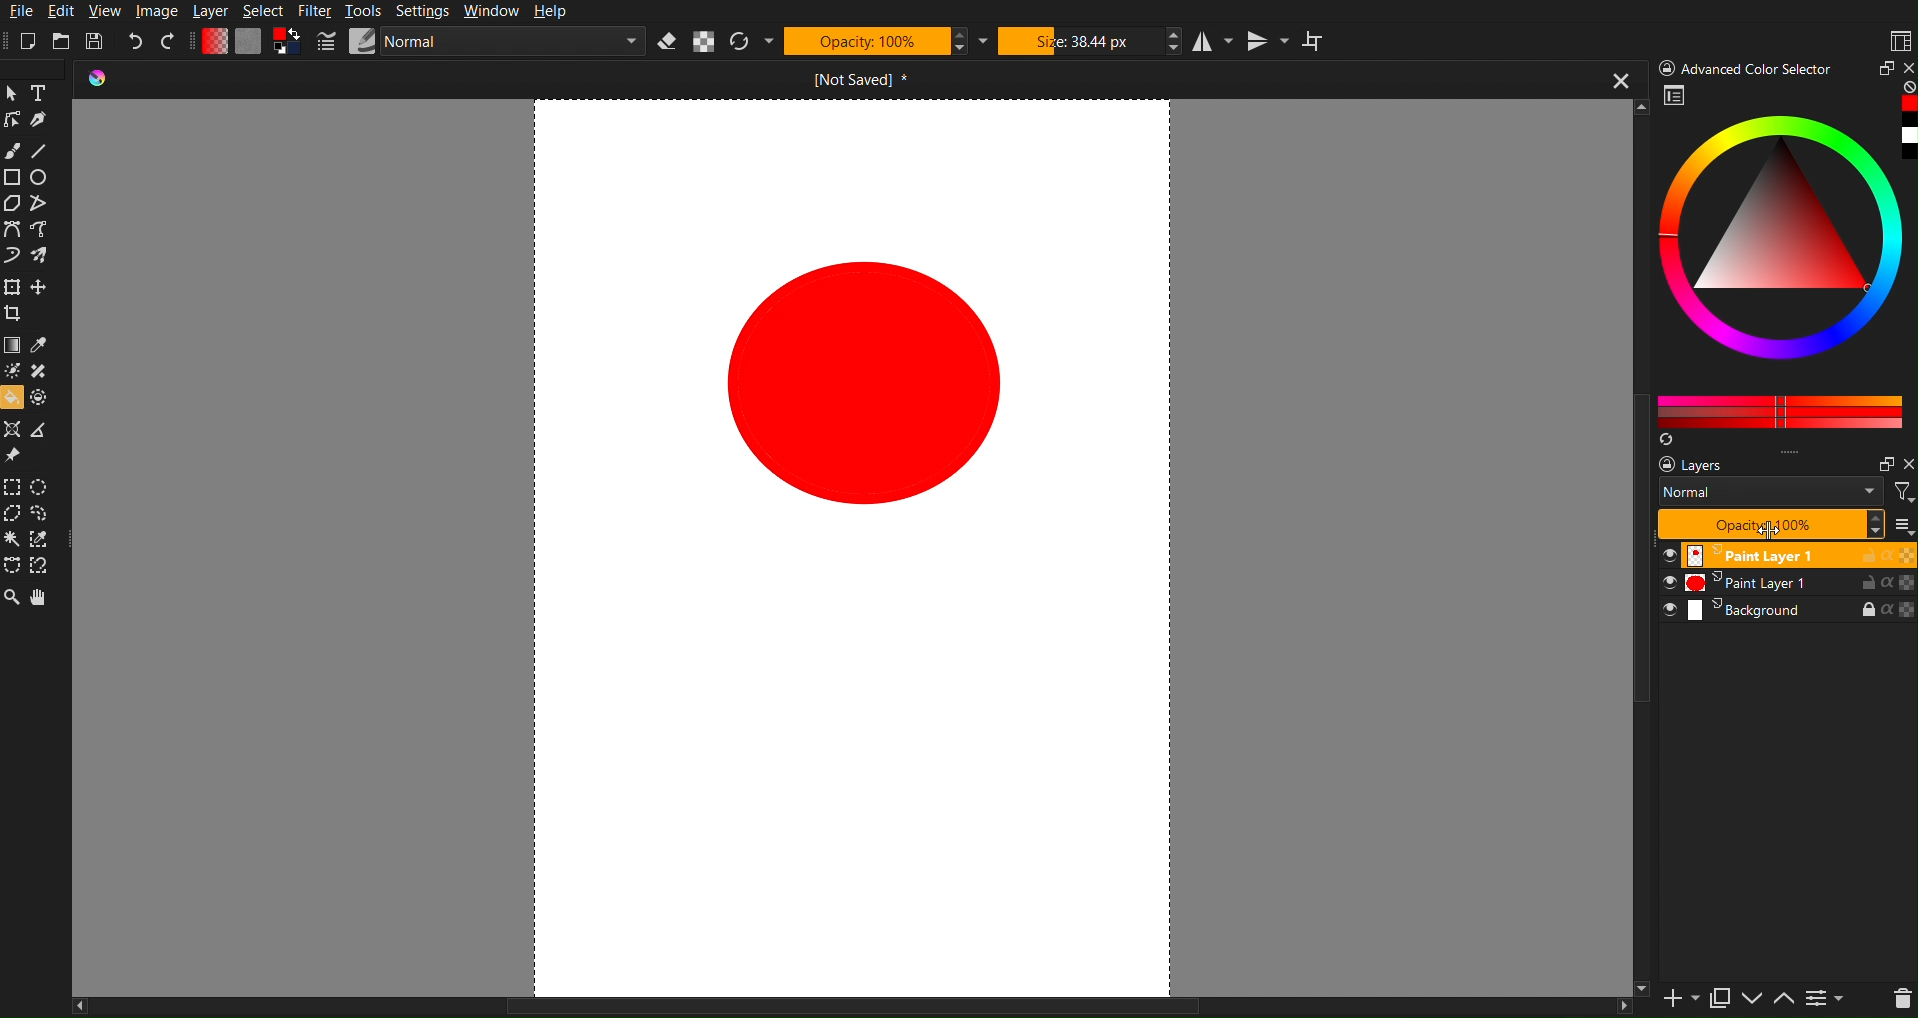  I want to click on Vertical Scrollbar, so click(1643, 798).